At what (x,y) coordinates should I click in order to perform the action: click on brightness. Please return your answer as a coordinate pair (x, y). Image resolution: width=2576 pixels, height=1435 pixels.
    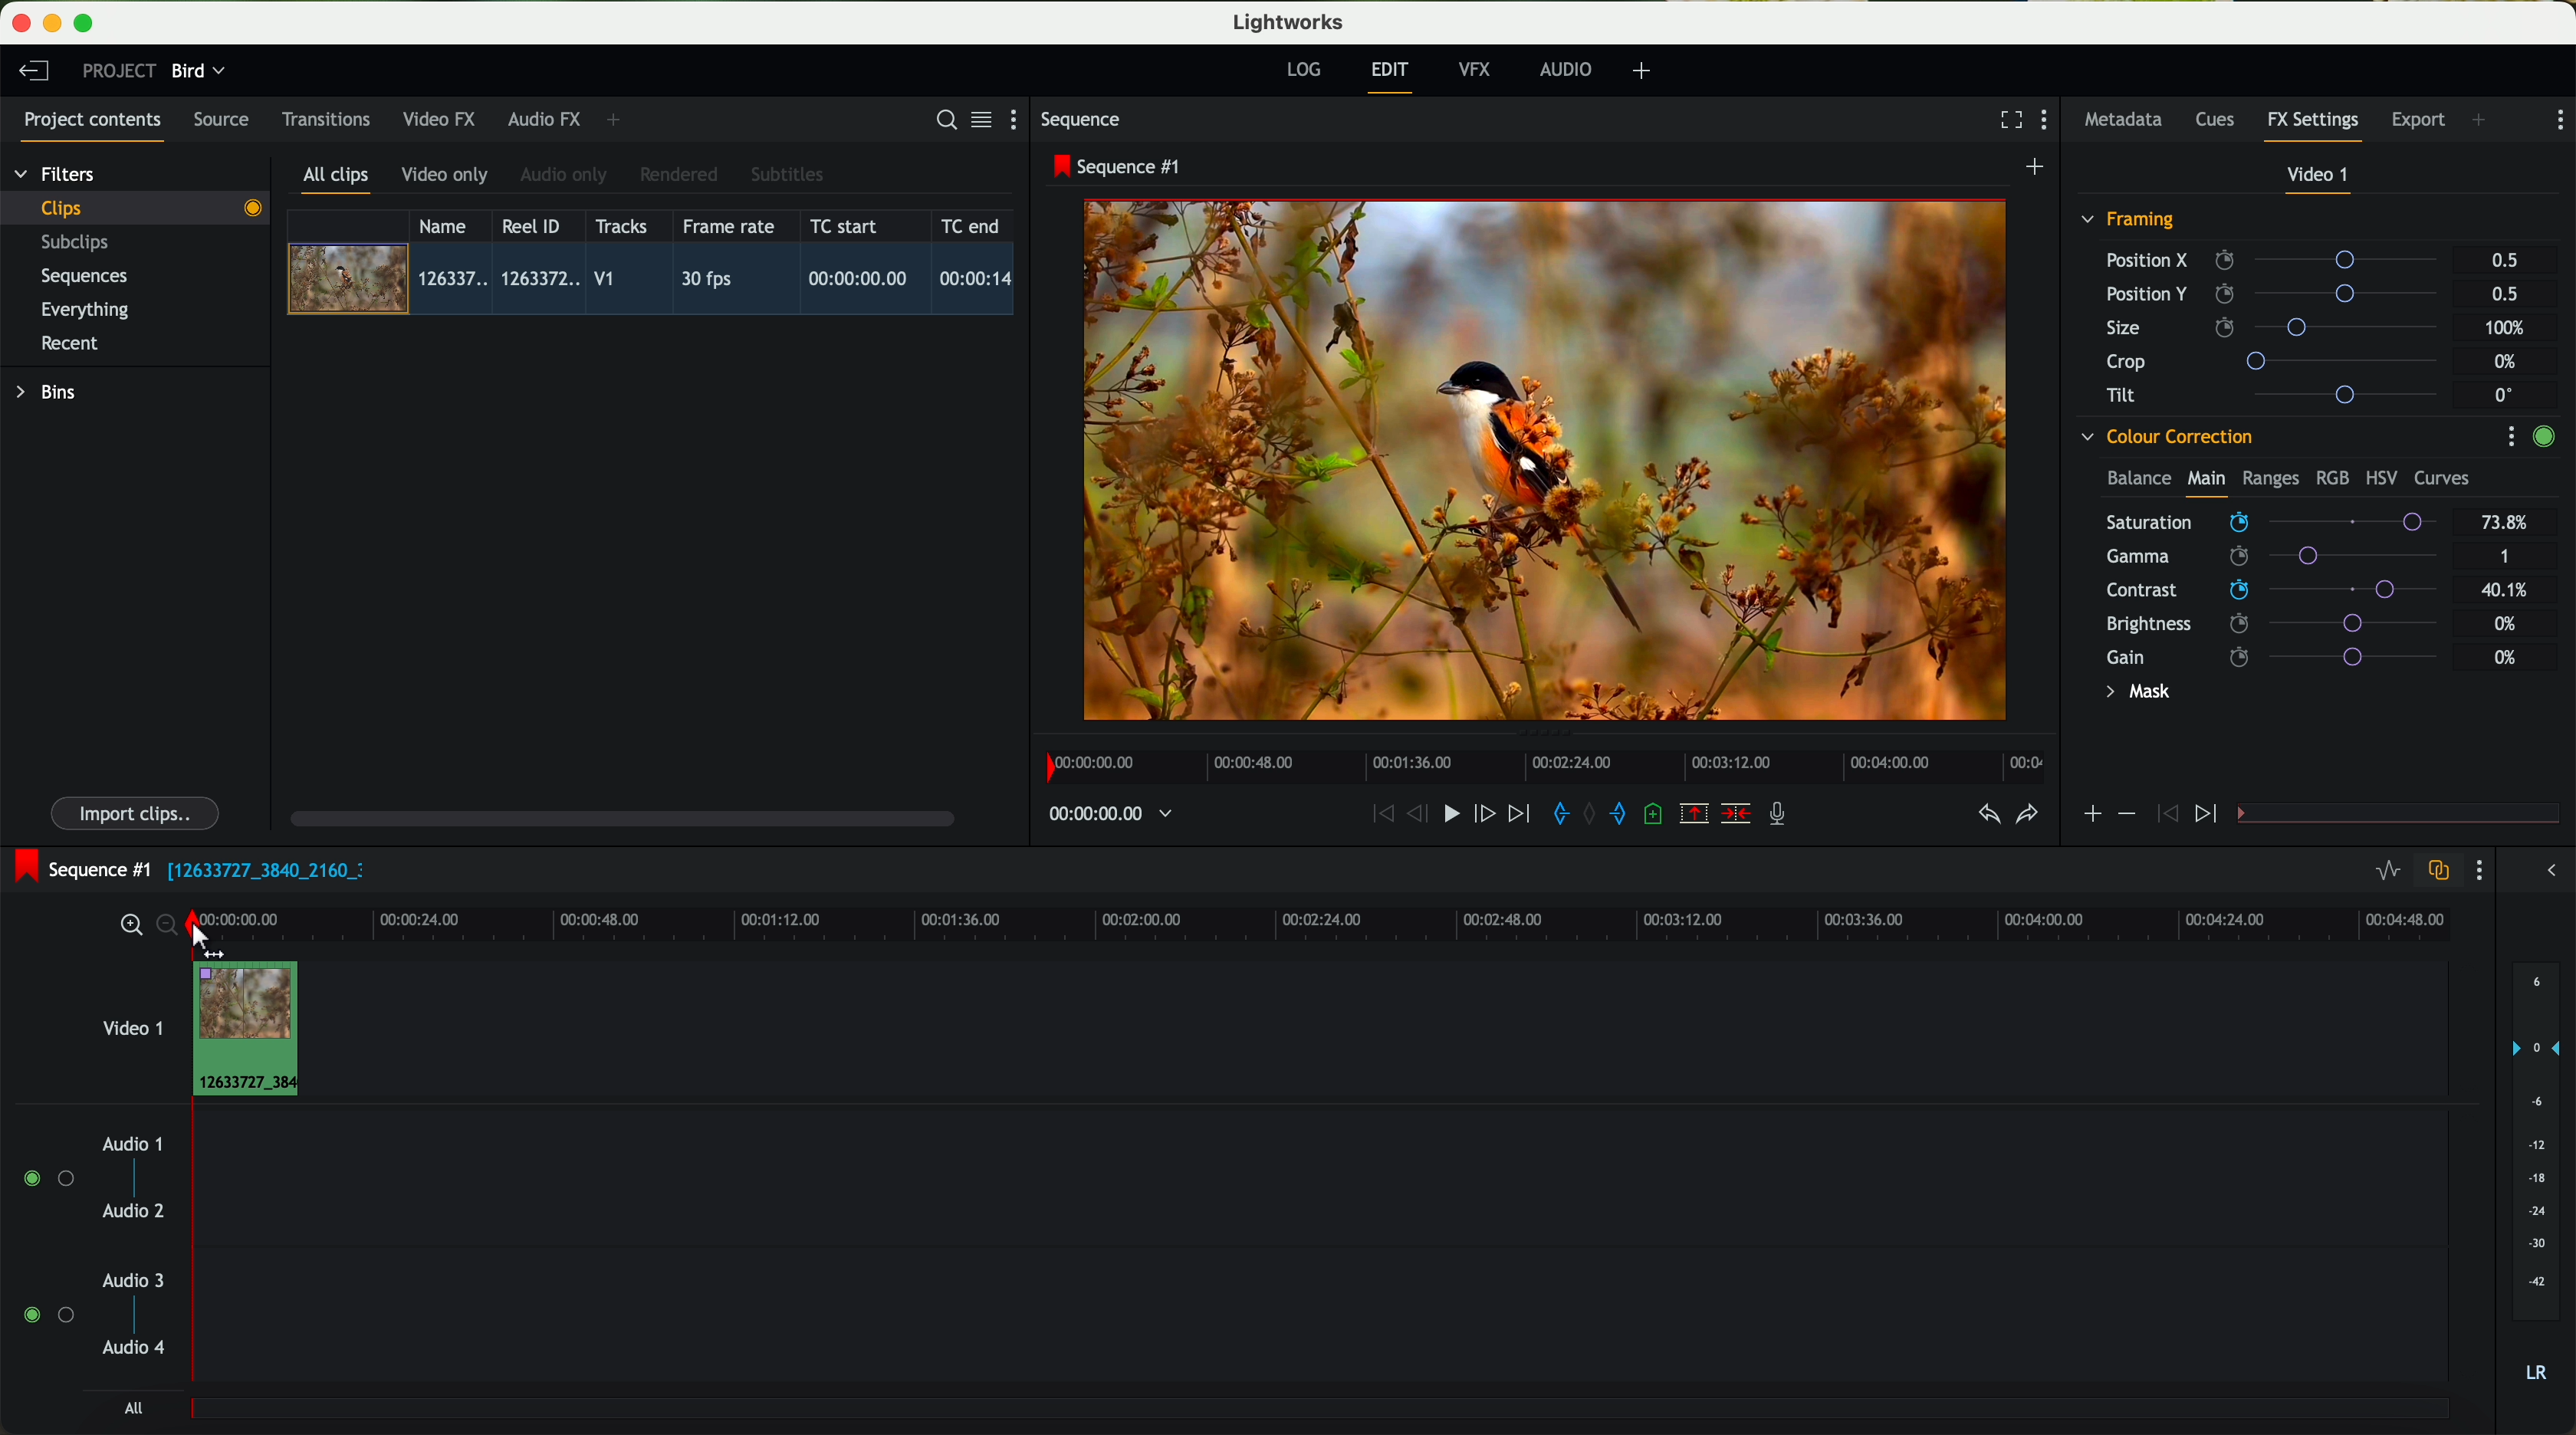
    Looking at the image, I should click on (2284, 624).